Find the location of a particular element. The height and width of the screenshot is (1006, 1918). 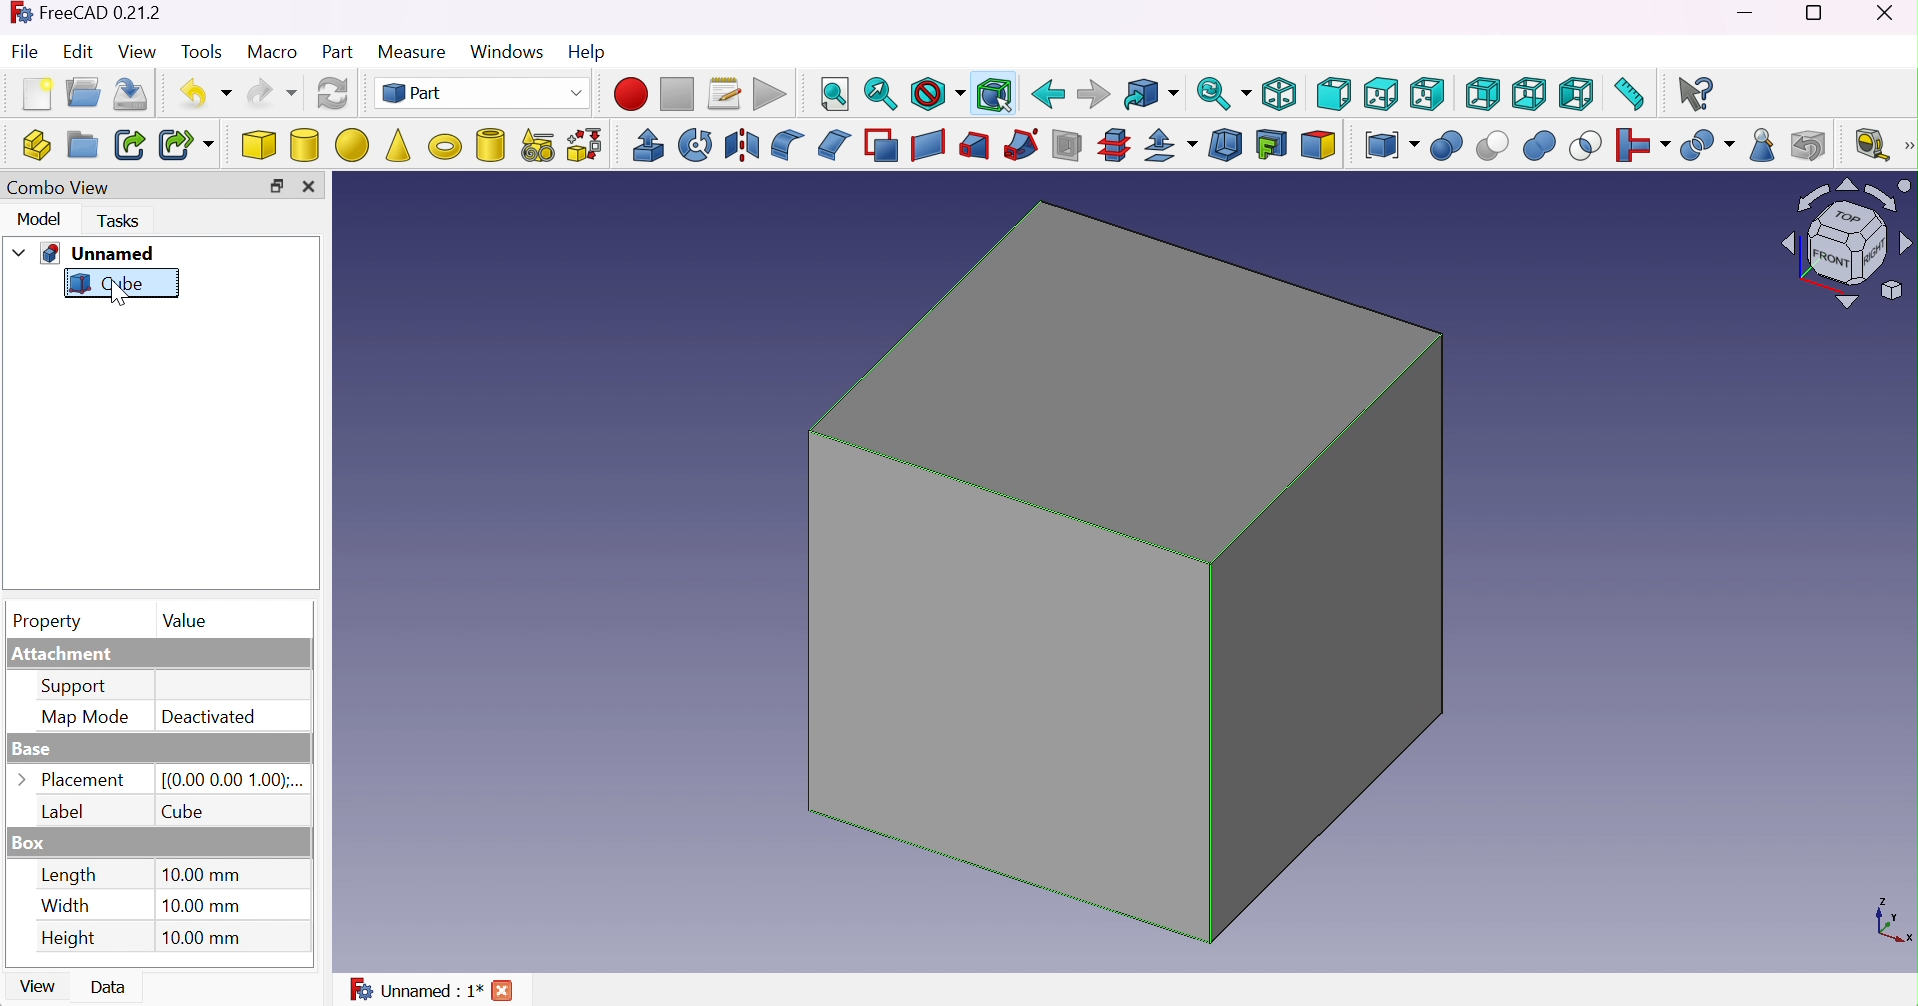

Box is located at coordinates (28, 844).